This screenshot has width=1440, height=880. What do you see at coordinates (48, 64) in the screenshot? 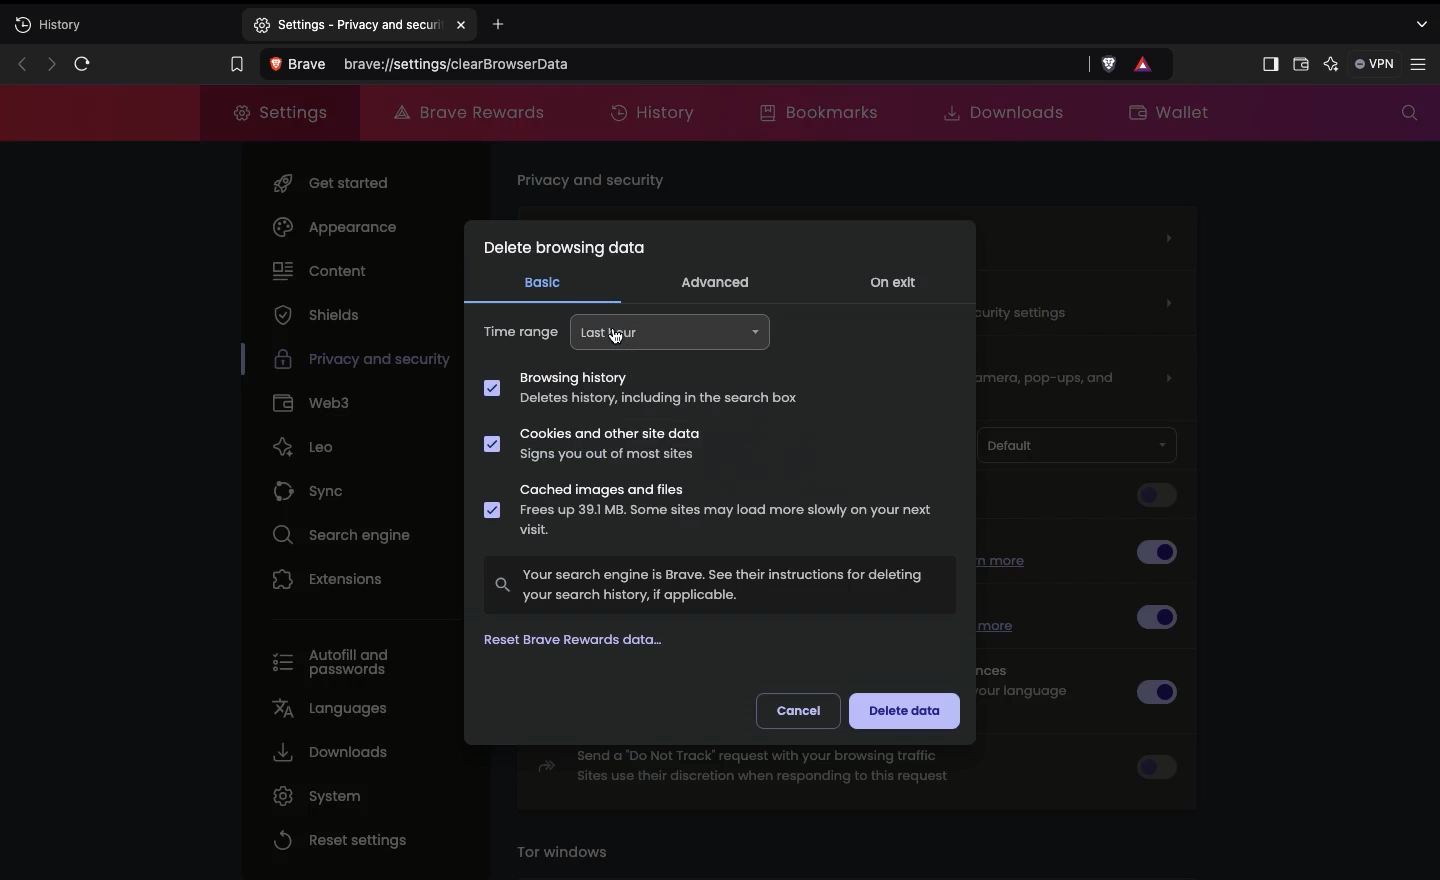
I see `Next page` at bounding box center [48, 64].